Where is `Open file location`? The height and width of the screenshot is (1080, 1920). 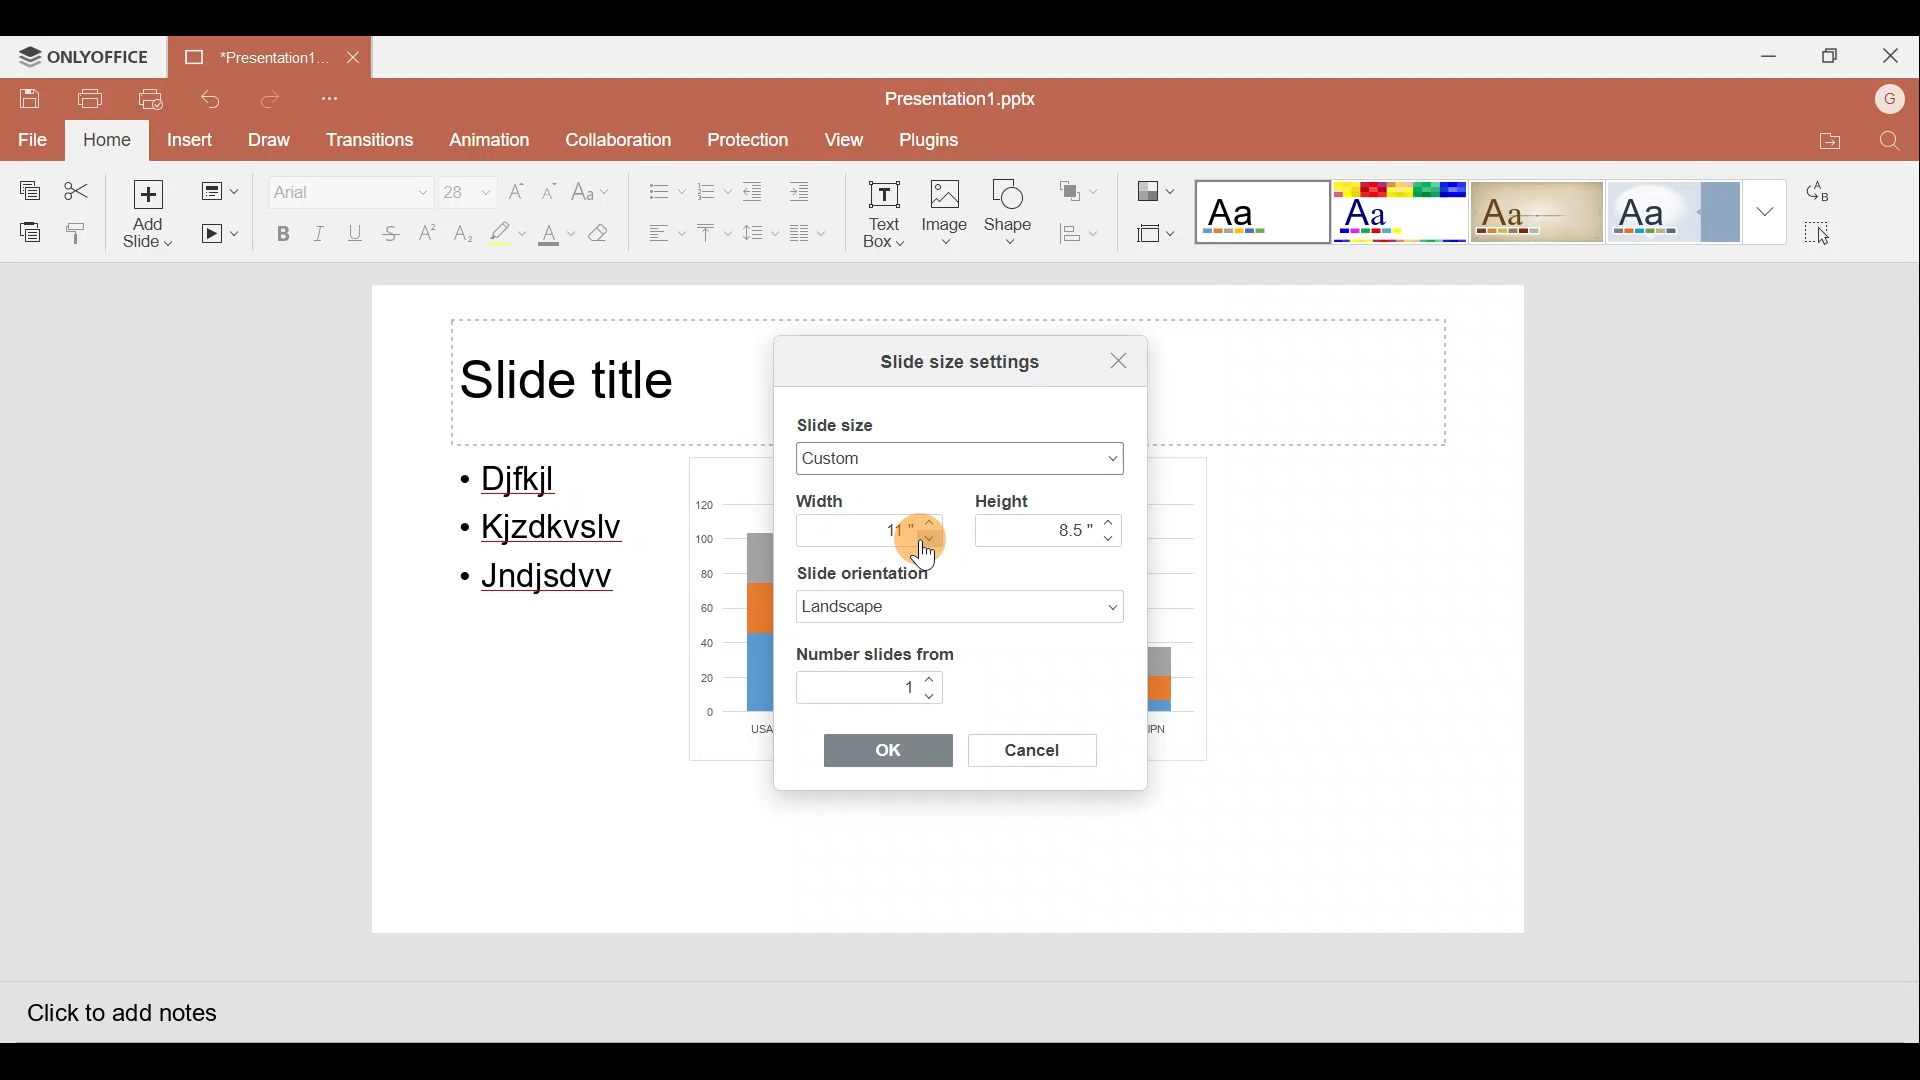 Open file location is located at coordinates (1823, 137).